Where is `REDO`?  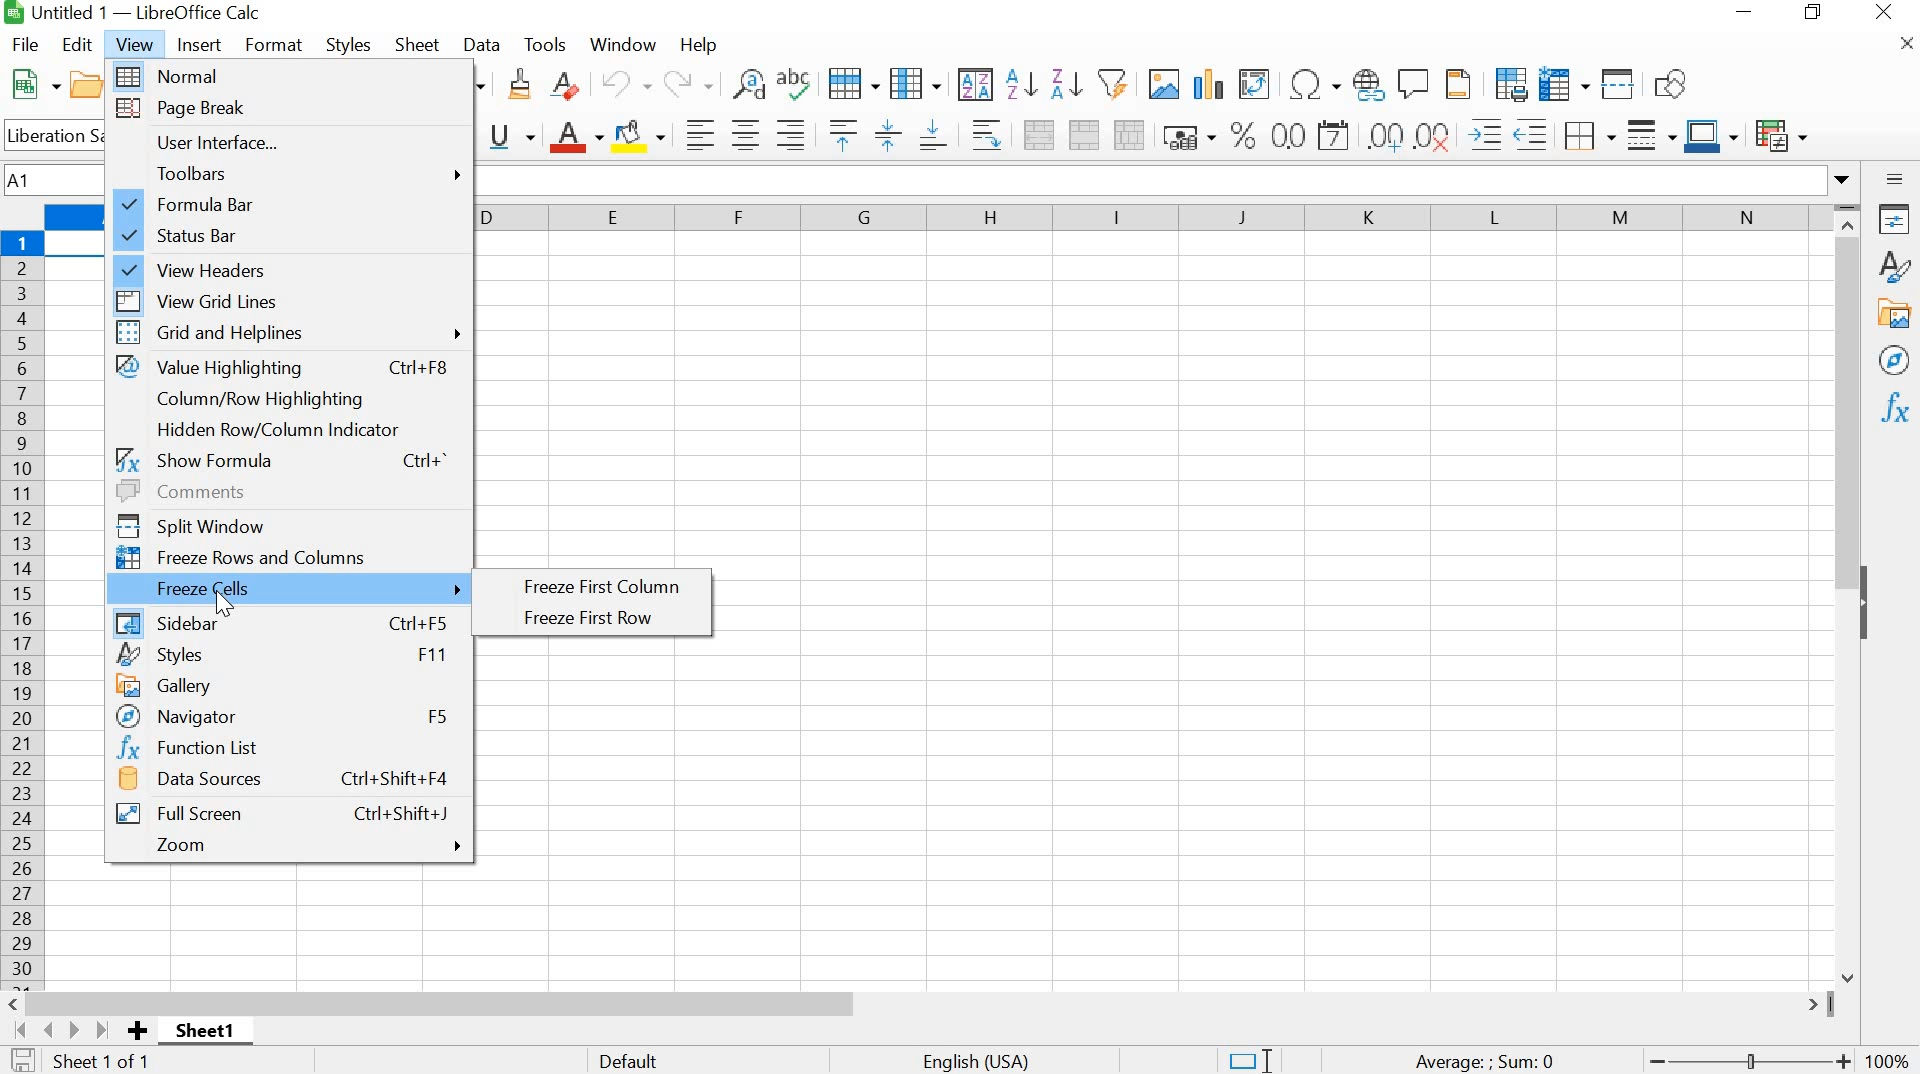
REDO is located at coordinates (688, 84).